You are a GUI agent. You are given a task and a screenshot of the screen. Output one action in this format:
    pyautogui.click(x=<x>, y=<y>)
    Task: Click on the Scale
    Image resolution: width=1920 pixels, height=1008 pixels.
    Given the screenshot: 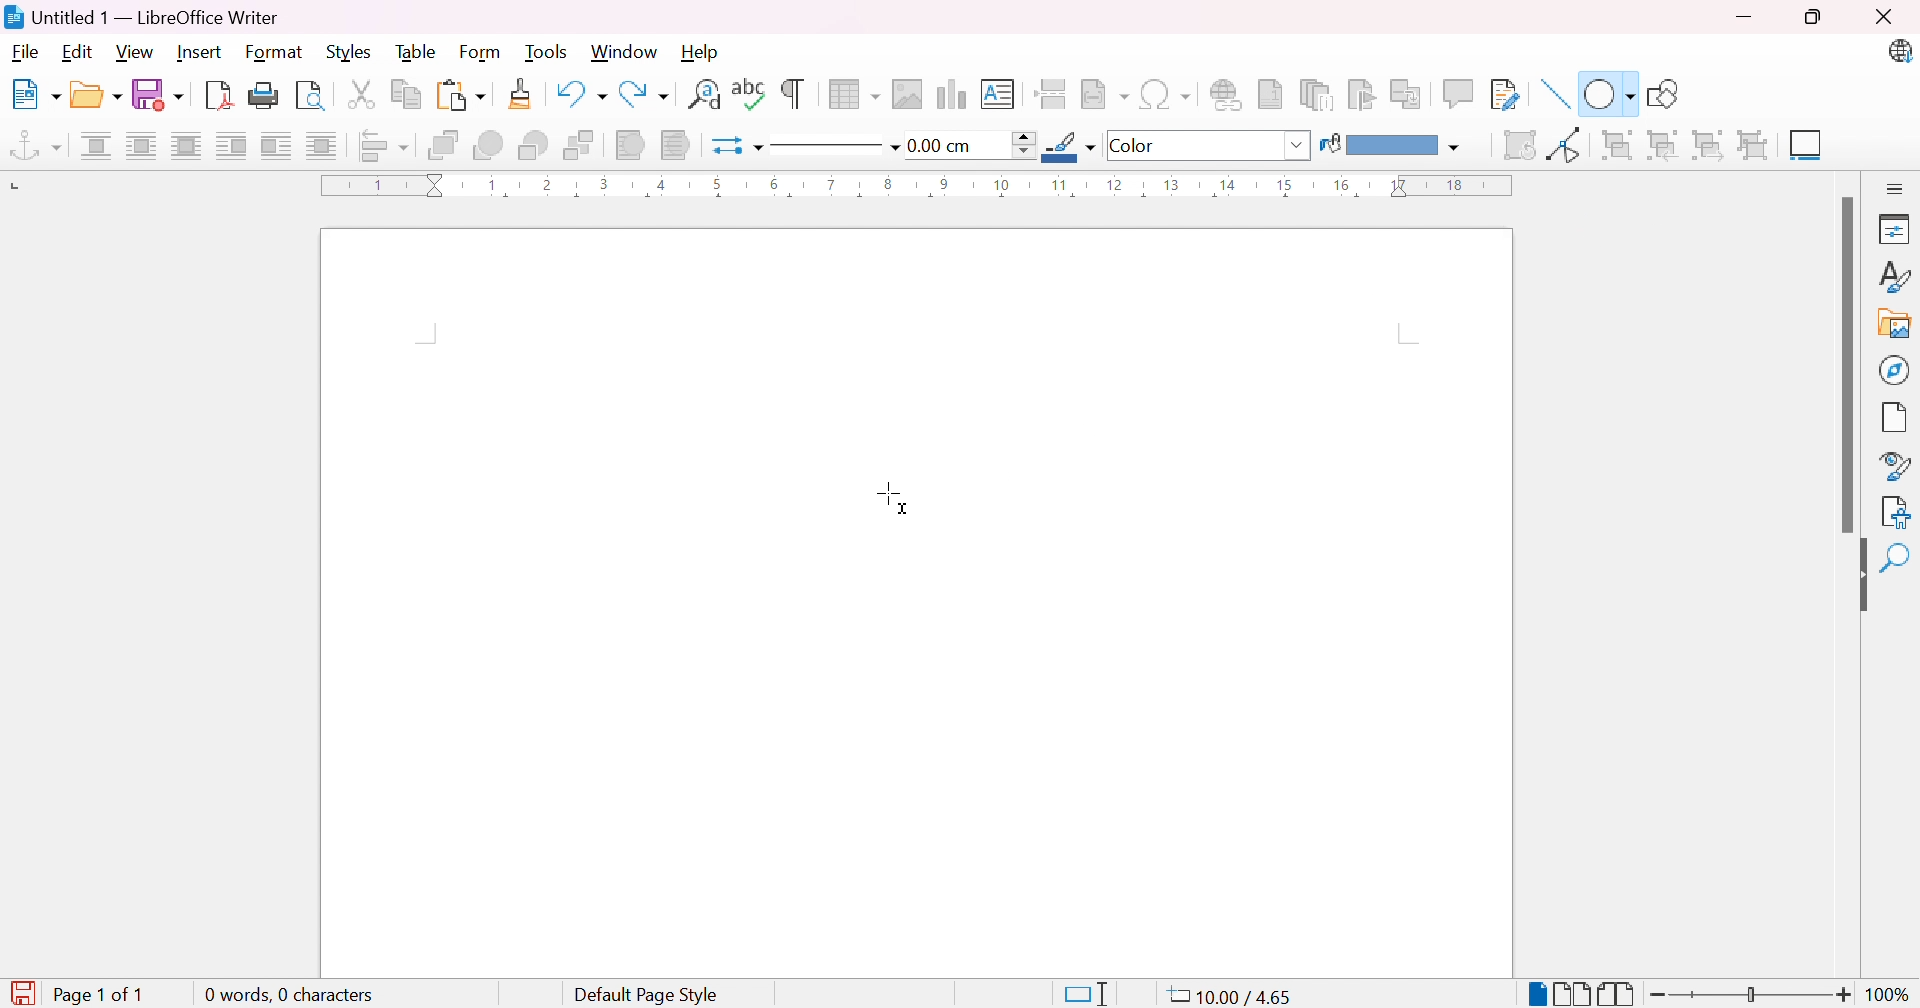 What is the action you would take?
    pyautogui.click(x=915, y=185)
    